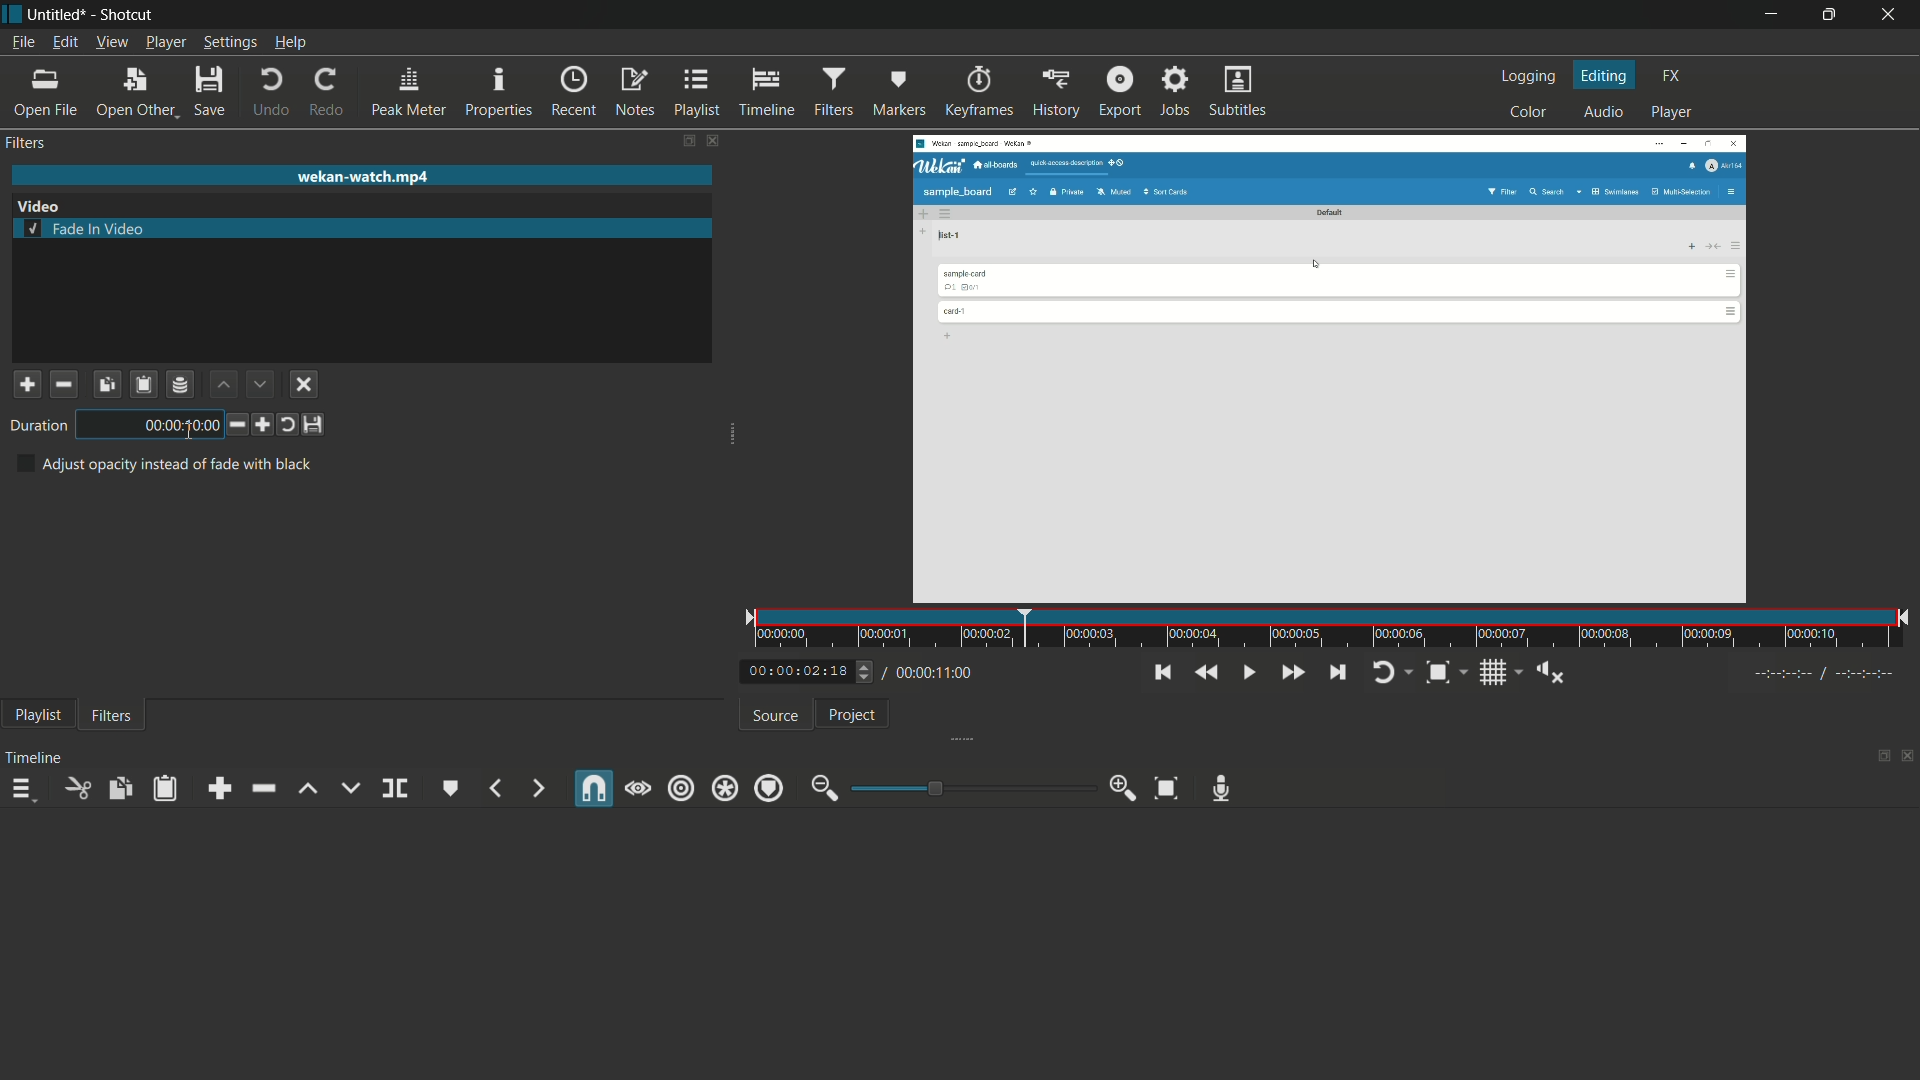 The height and width of the screenshot is (1080, 1920). Describe the element at coordinates (695, 93) in the screenshot. I see `playlist` at that location.